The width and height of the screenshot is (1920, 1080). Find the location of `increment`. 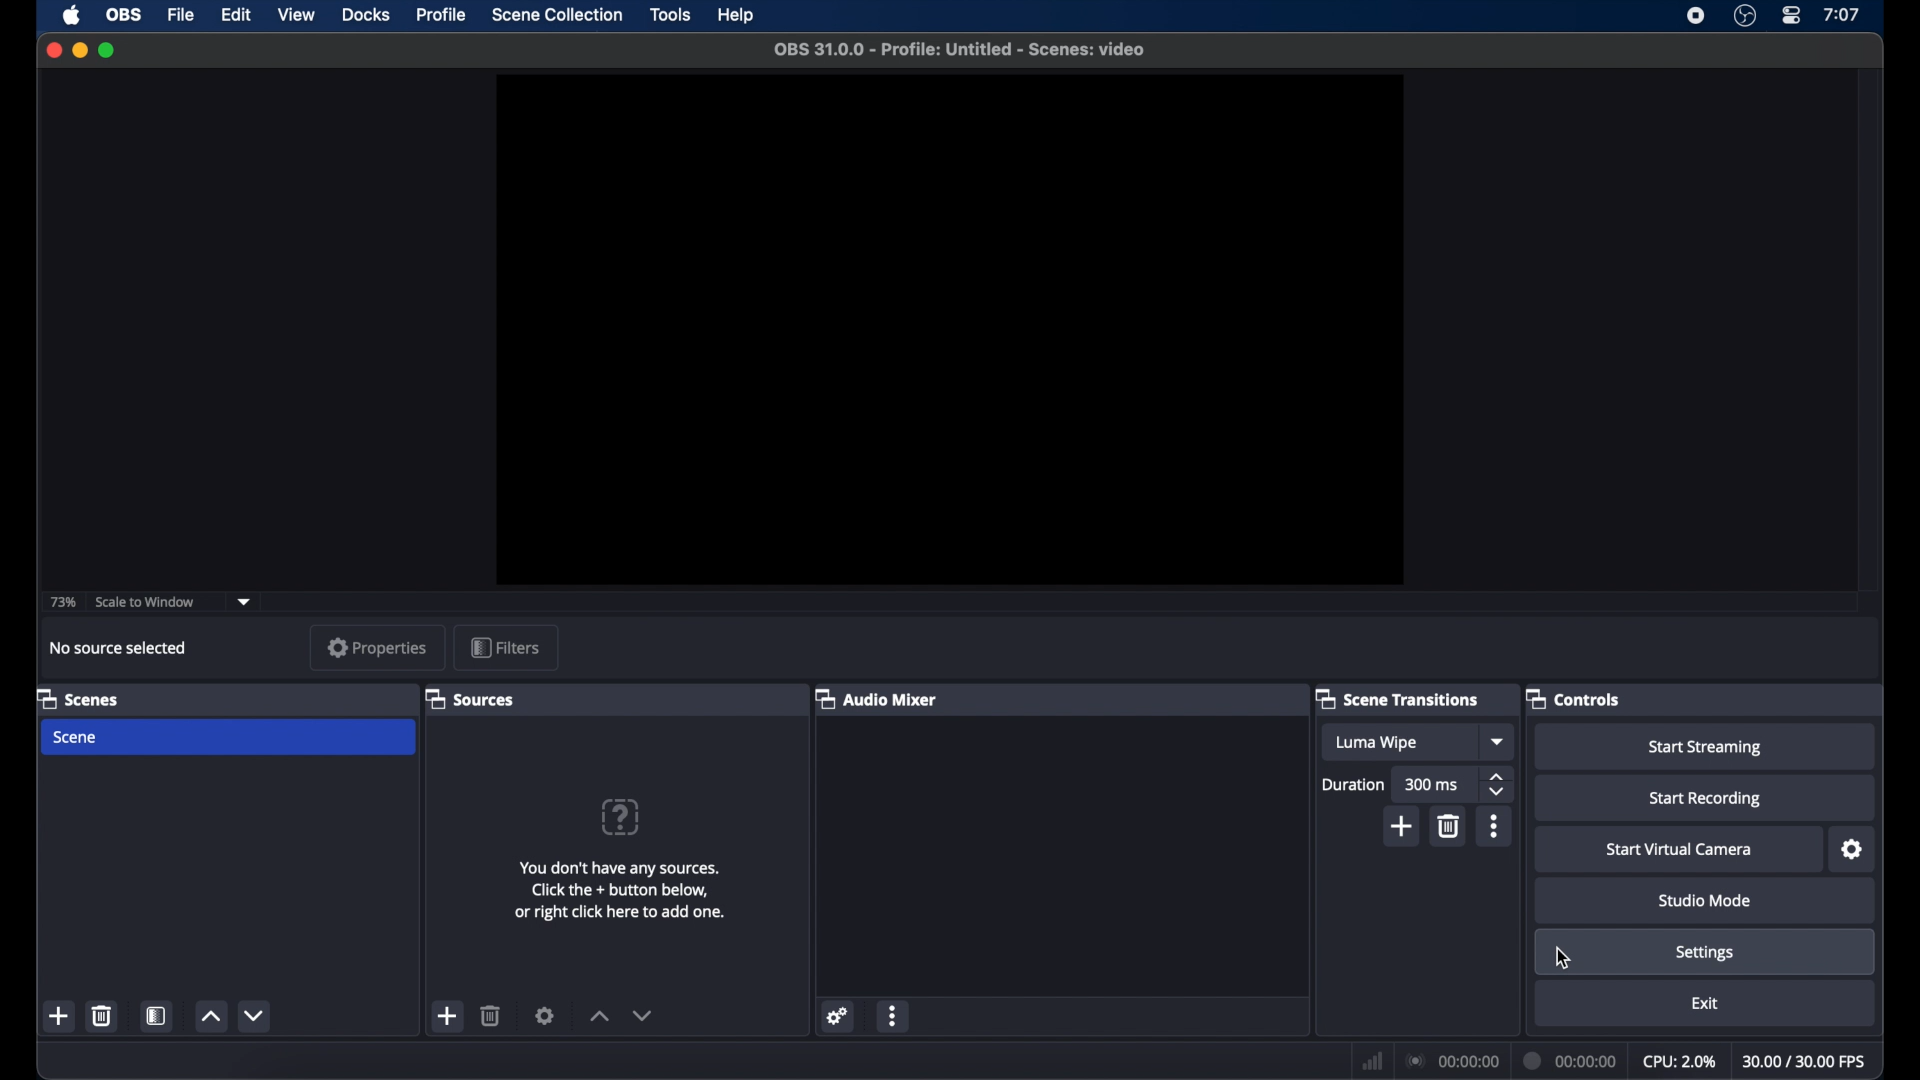

increment is located at coordinates (600, 1016).